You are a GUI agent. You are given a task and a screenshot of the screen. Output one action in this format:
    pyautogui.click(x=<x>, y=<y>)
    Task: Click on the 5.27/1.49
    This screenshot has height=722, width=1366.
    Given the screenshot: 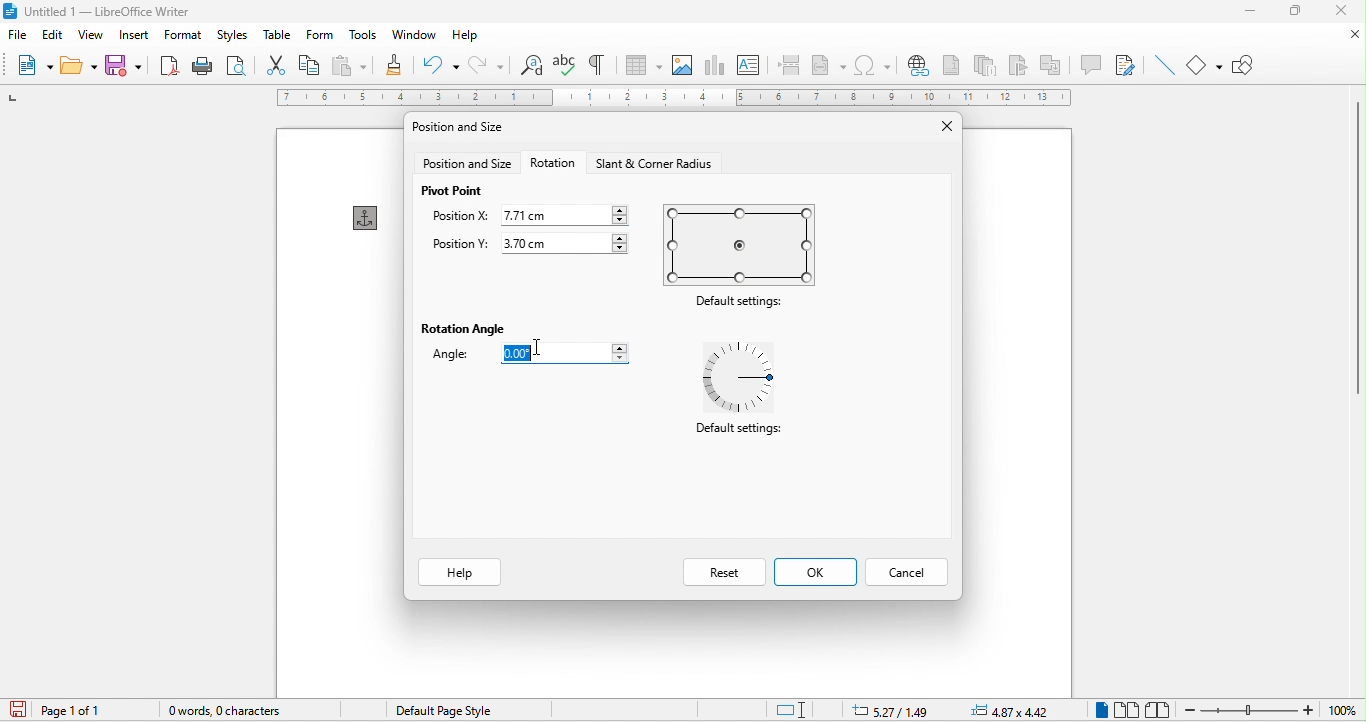 What is the action you would take?
    pyautogui.click(x=887, y=710)
    